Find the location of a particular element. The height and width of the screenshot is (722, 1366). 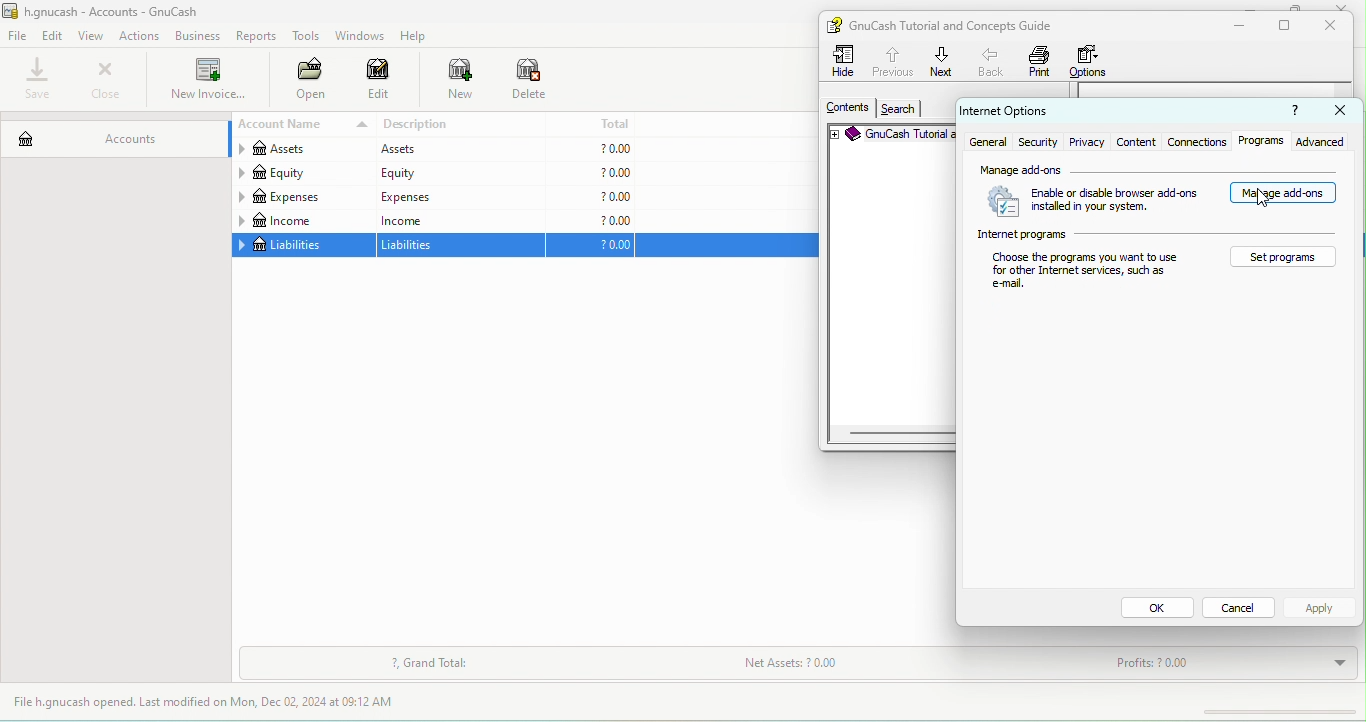

maximize is located at coordinates (1288, 26).